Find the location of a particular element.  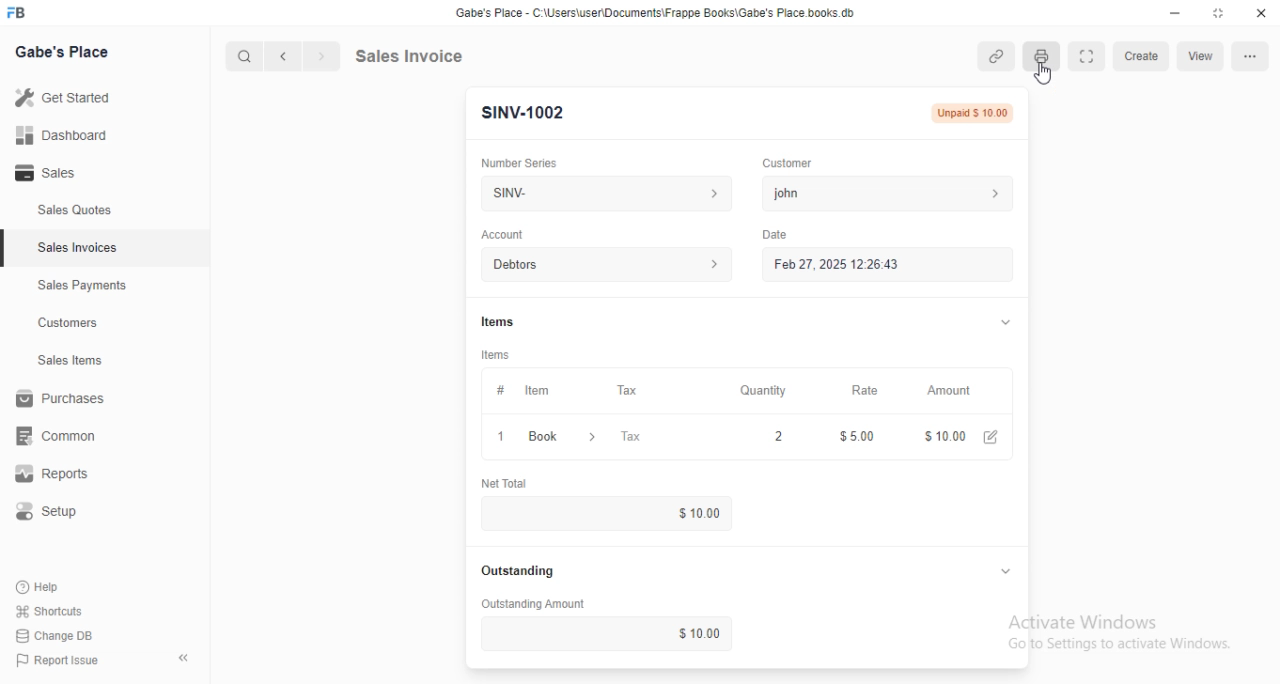

get started is located at coordinates (63, 98).